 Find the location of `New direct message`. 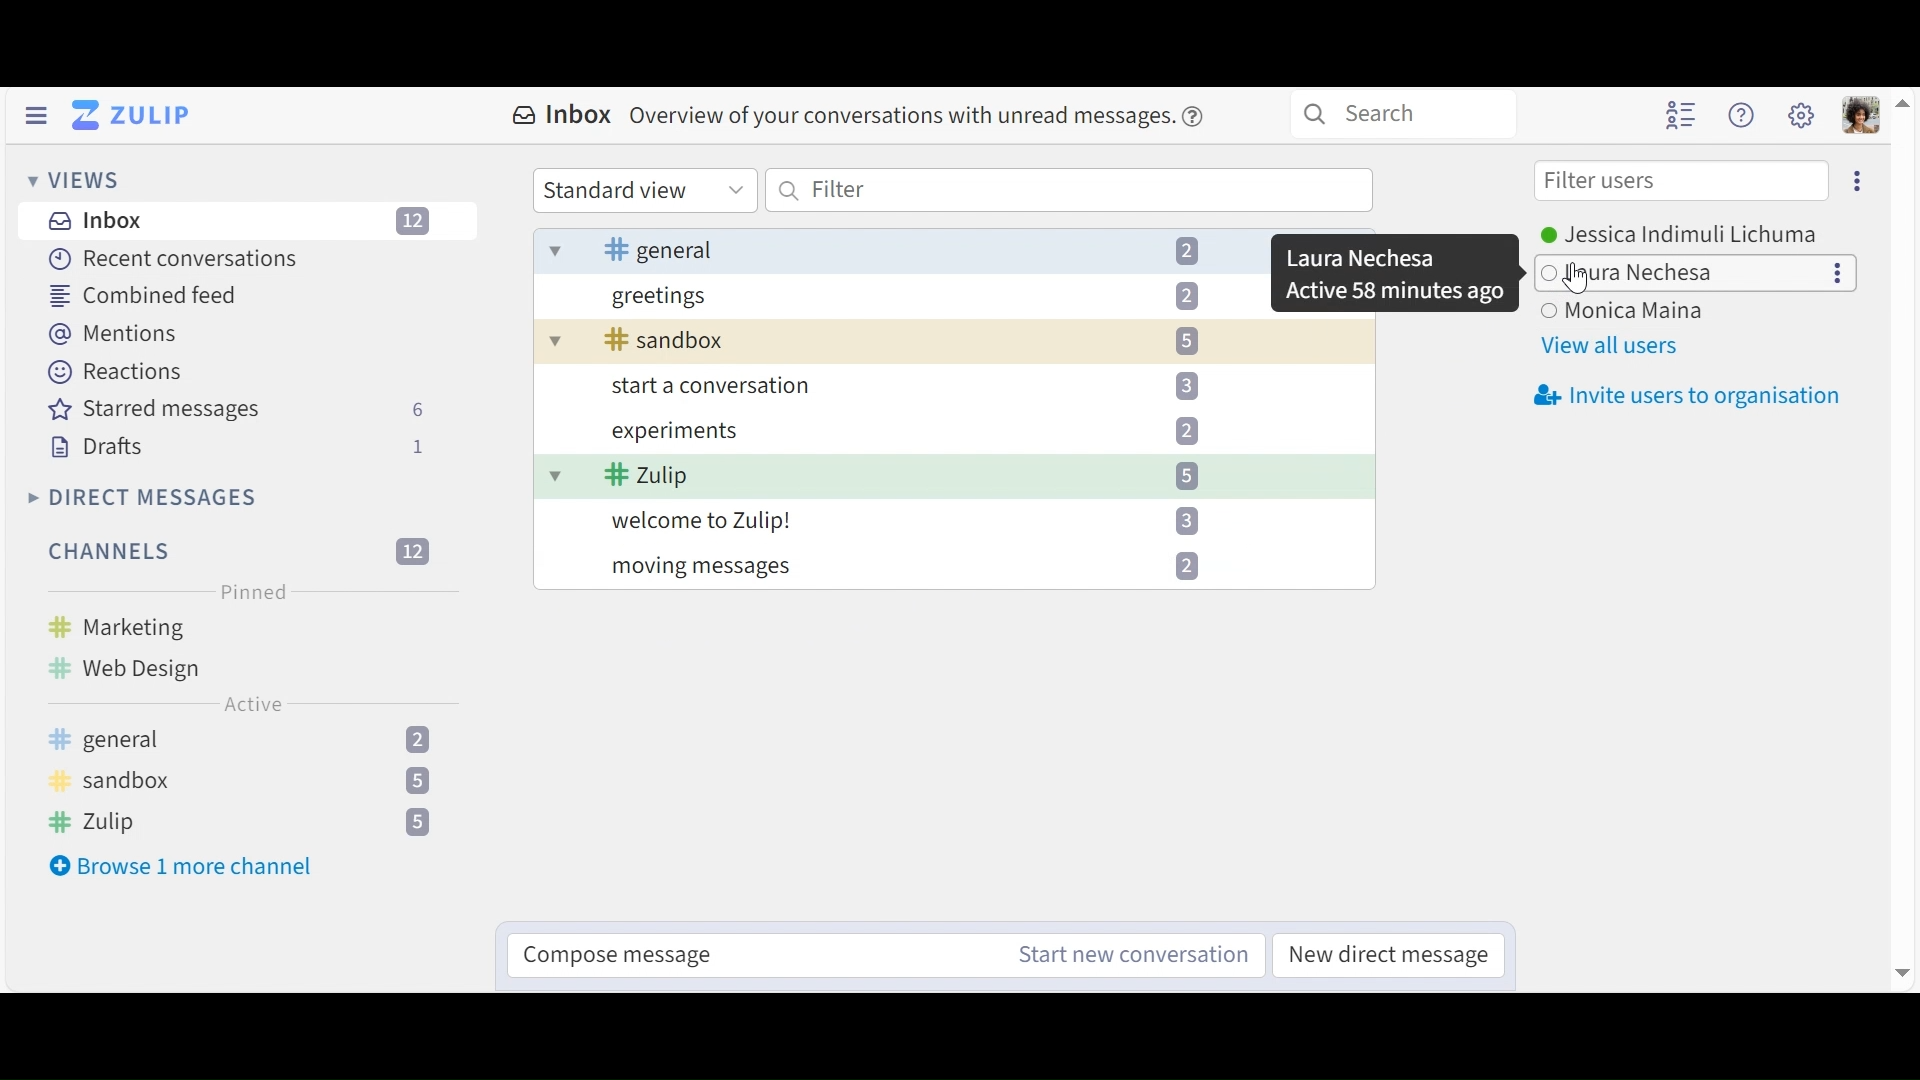

New direct message is located at coordinates (1393, 954).